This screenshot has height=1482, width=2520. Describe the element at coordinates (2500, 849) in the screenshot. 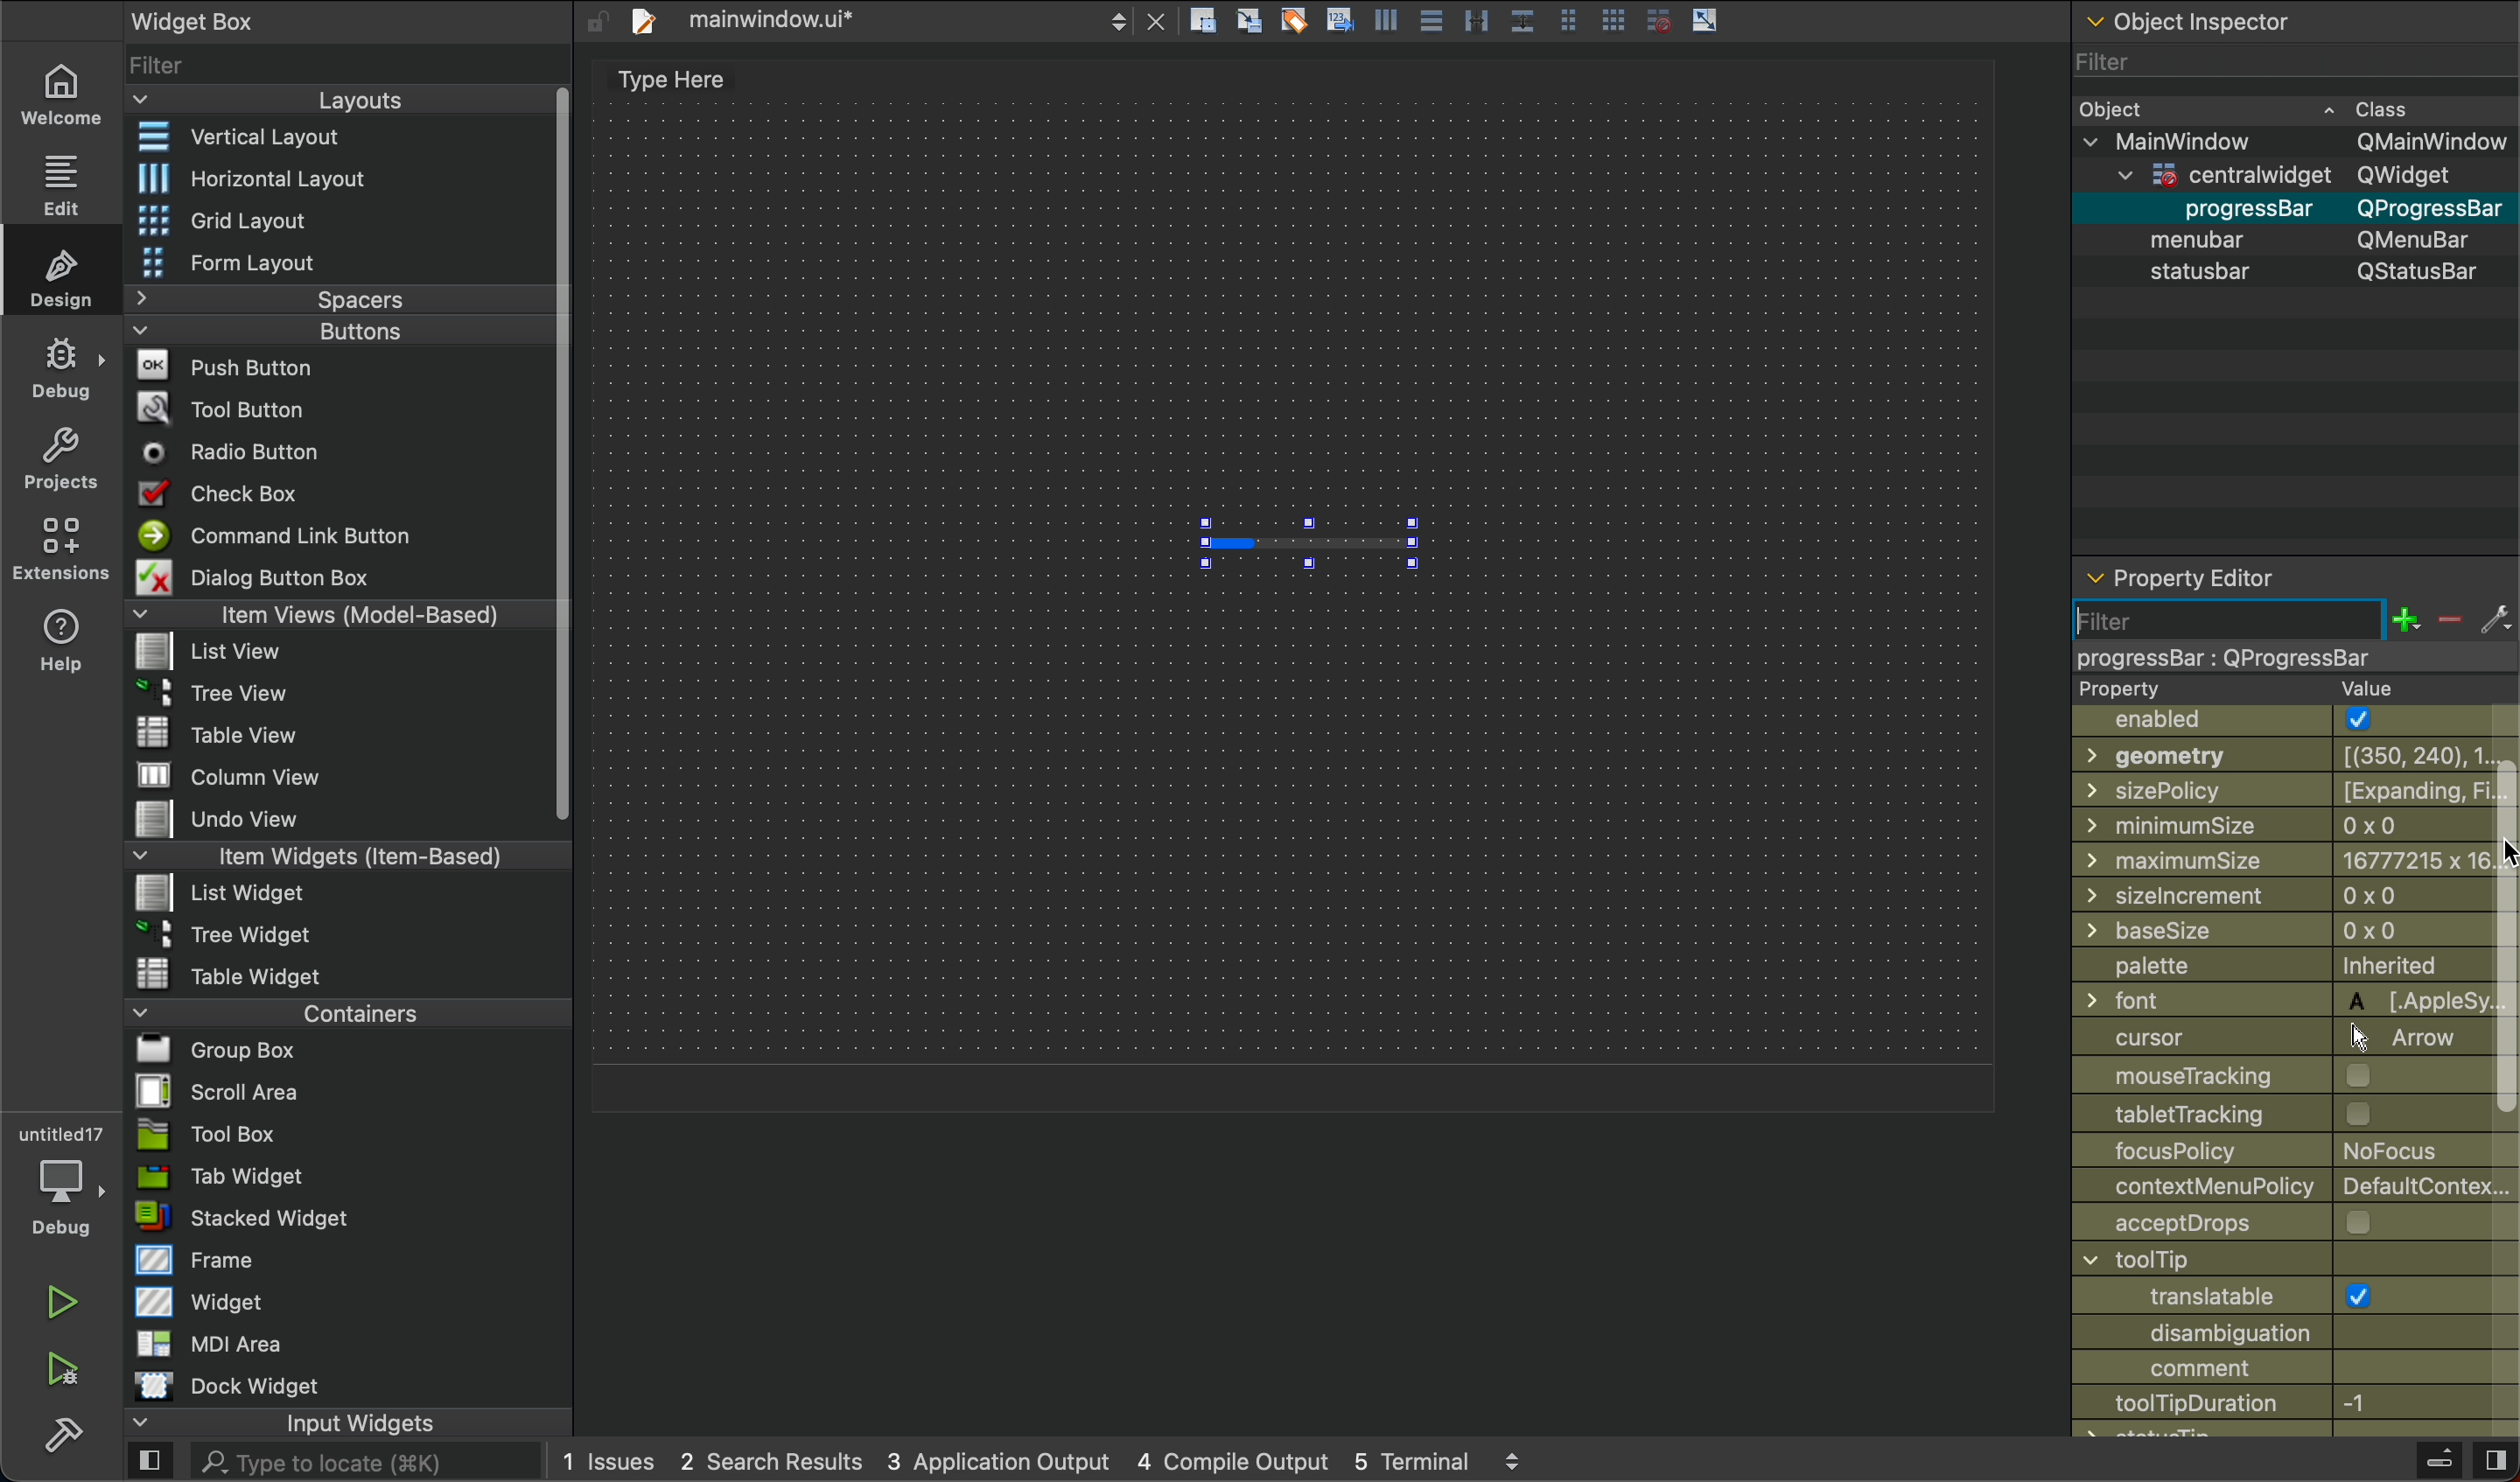

I see `cursor` at that location.